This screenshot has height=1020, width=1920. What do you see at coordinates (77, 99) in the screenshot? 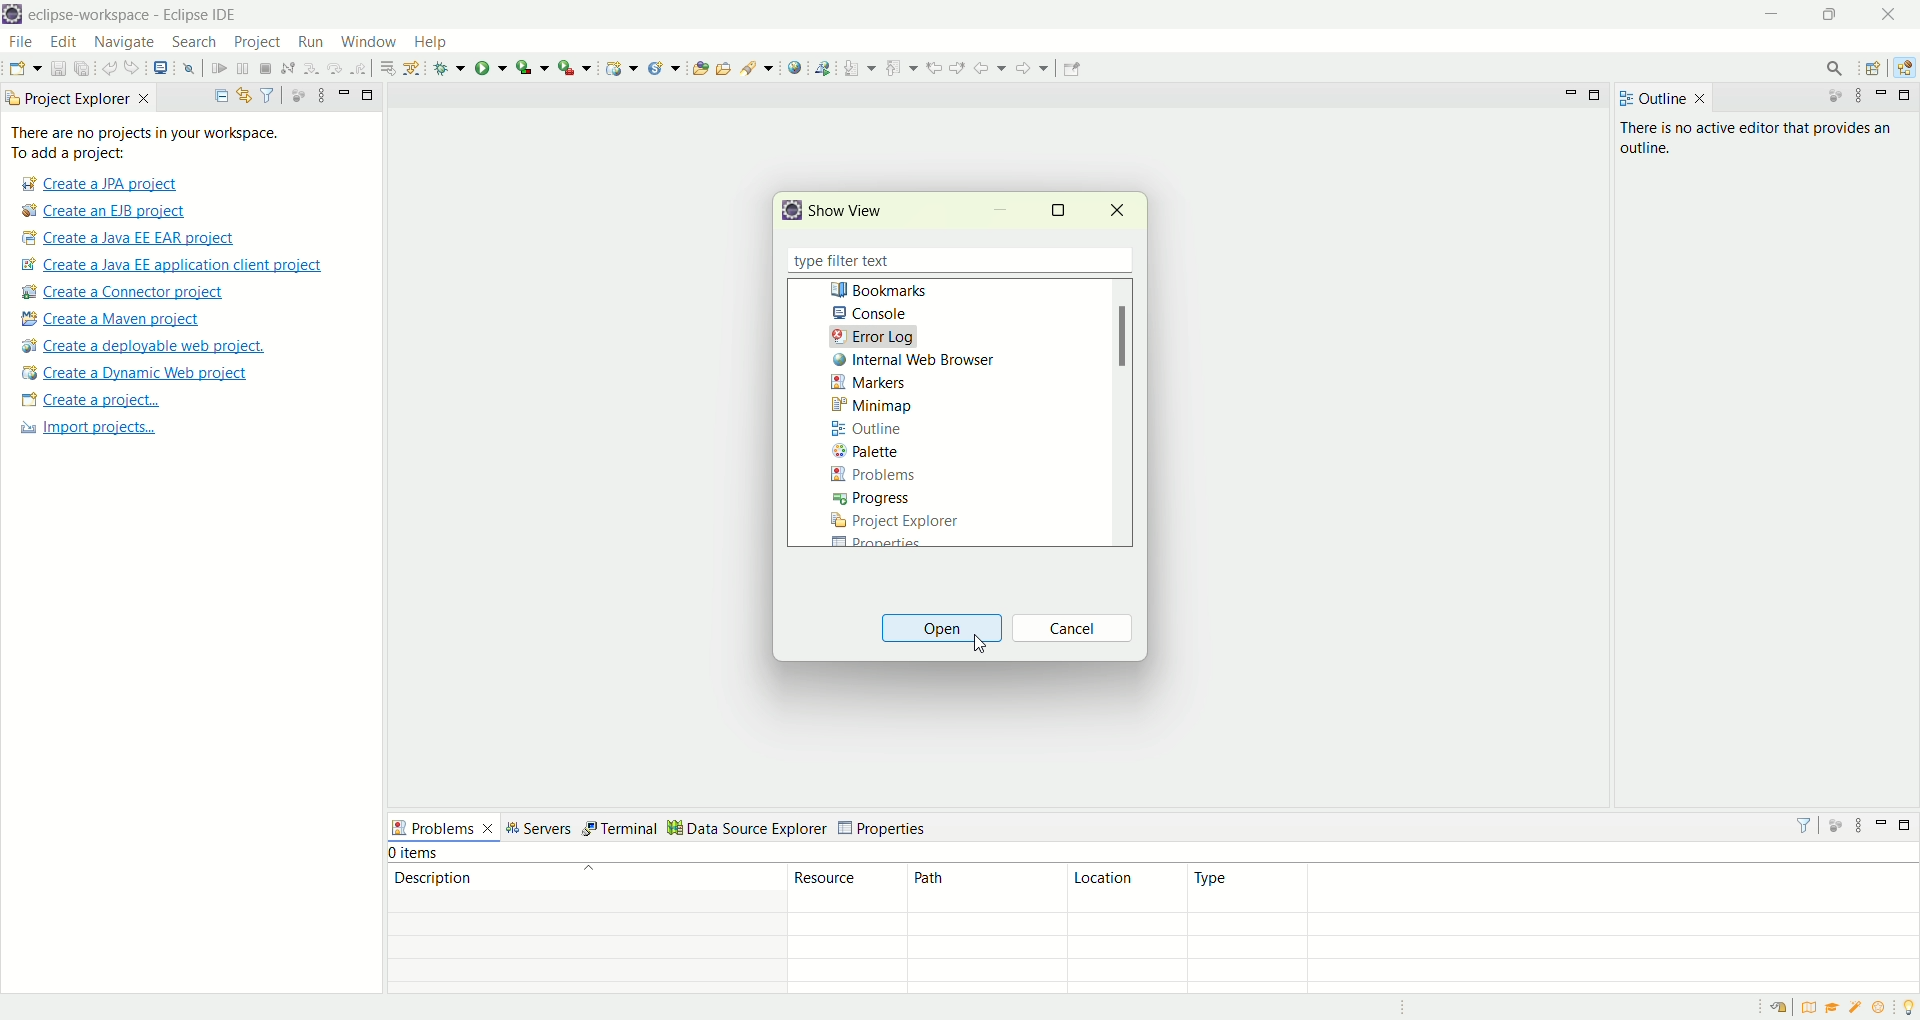
I see `project explorer` at bounding box center [77, 99].